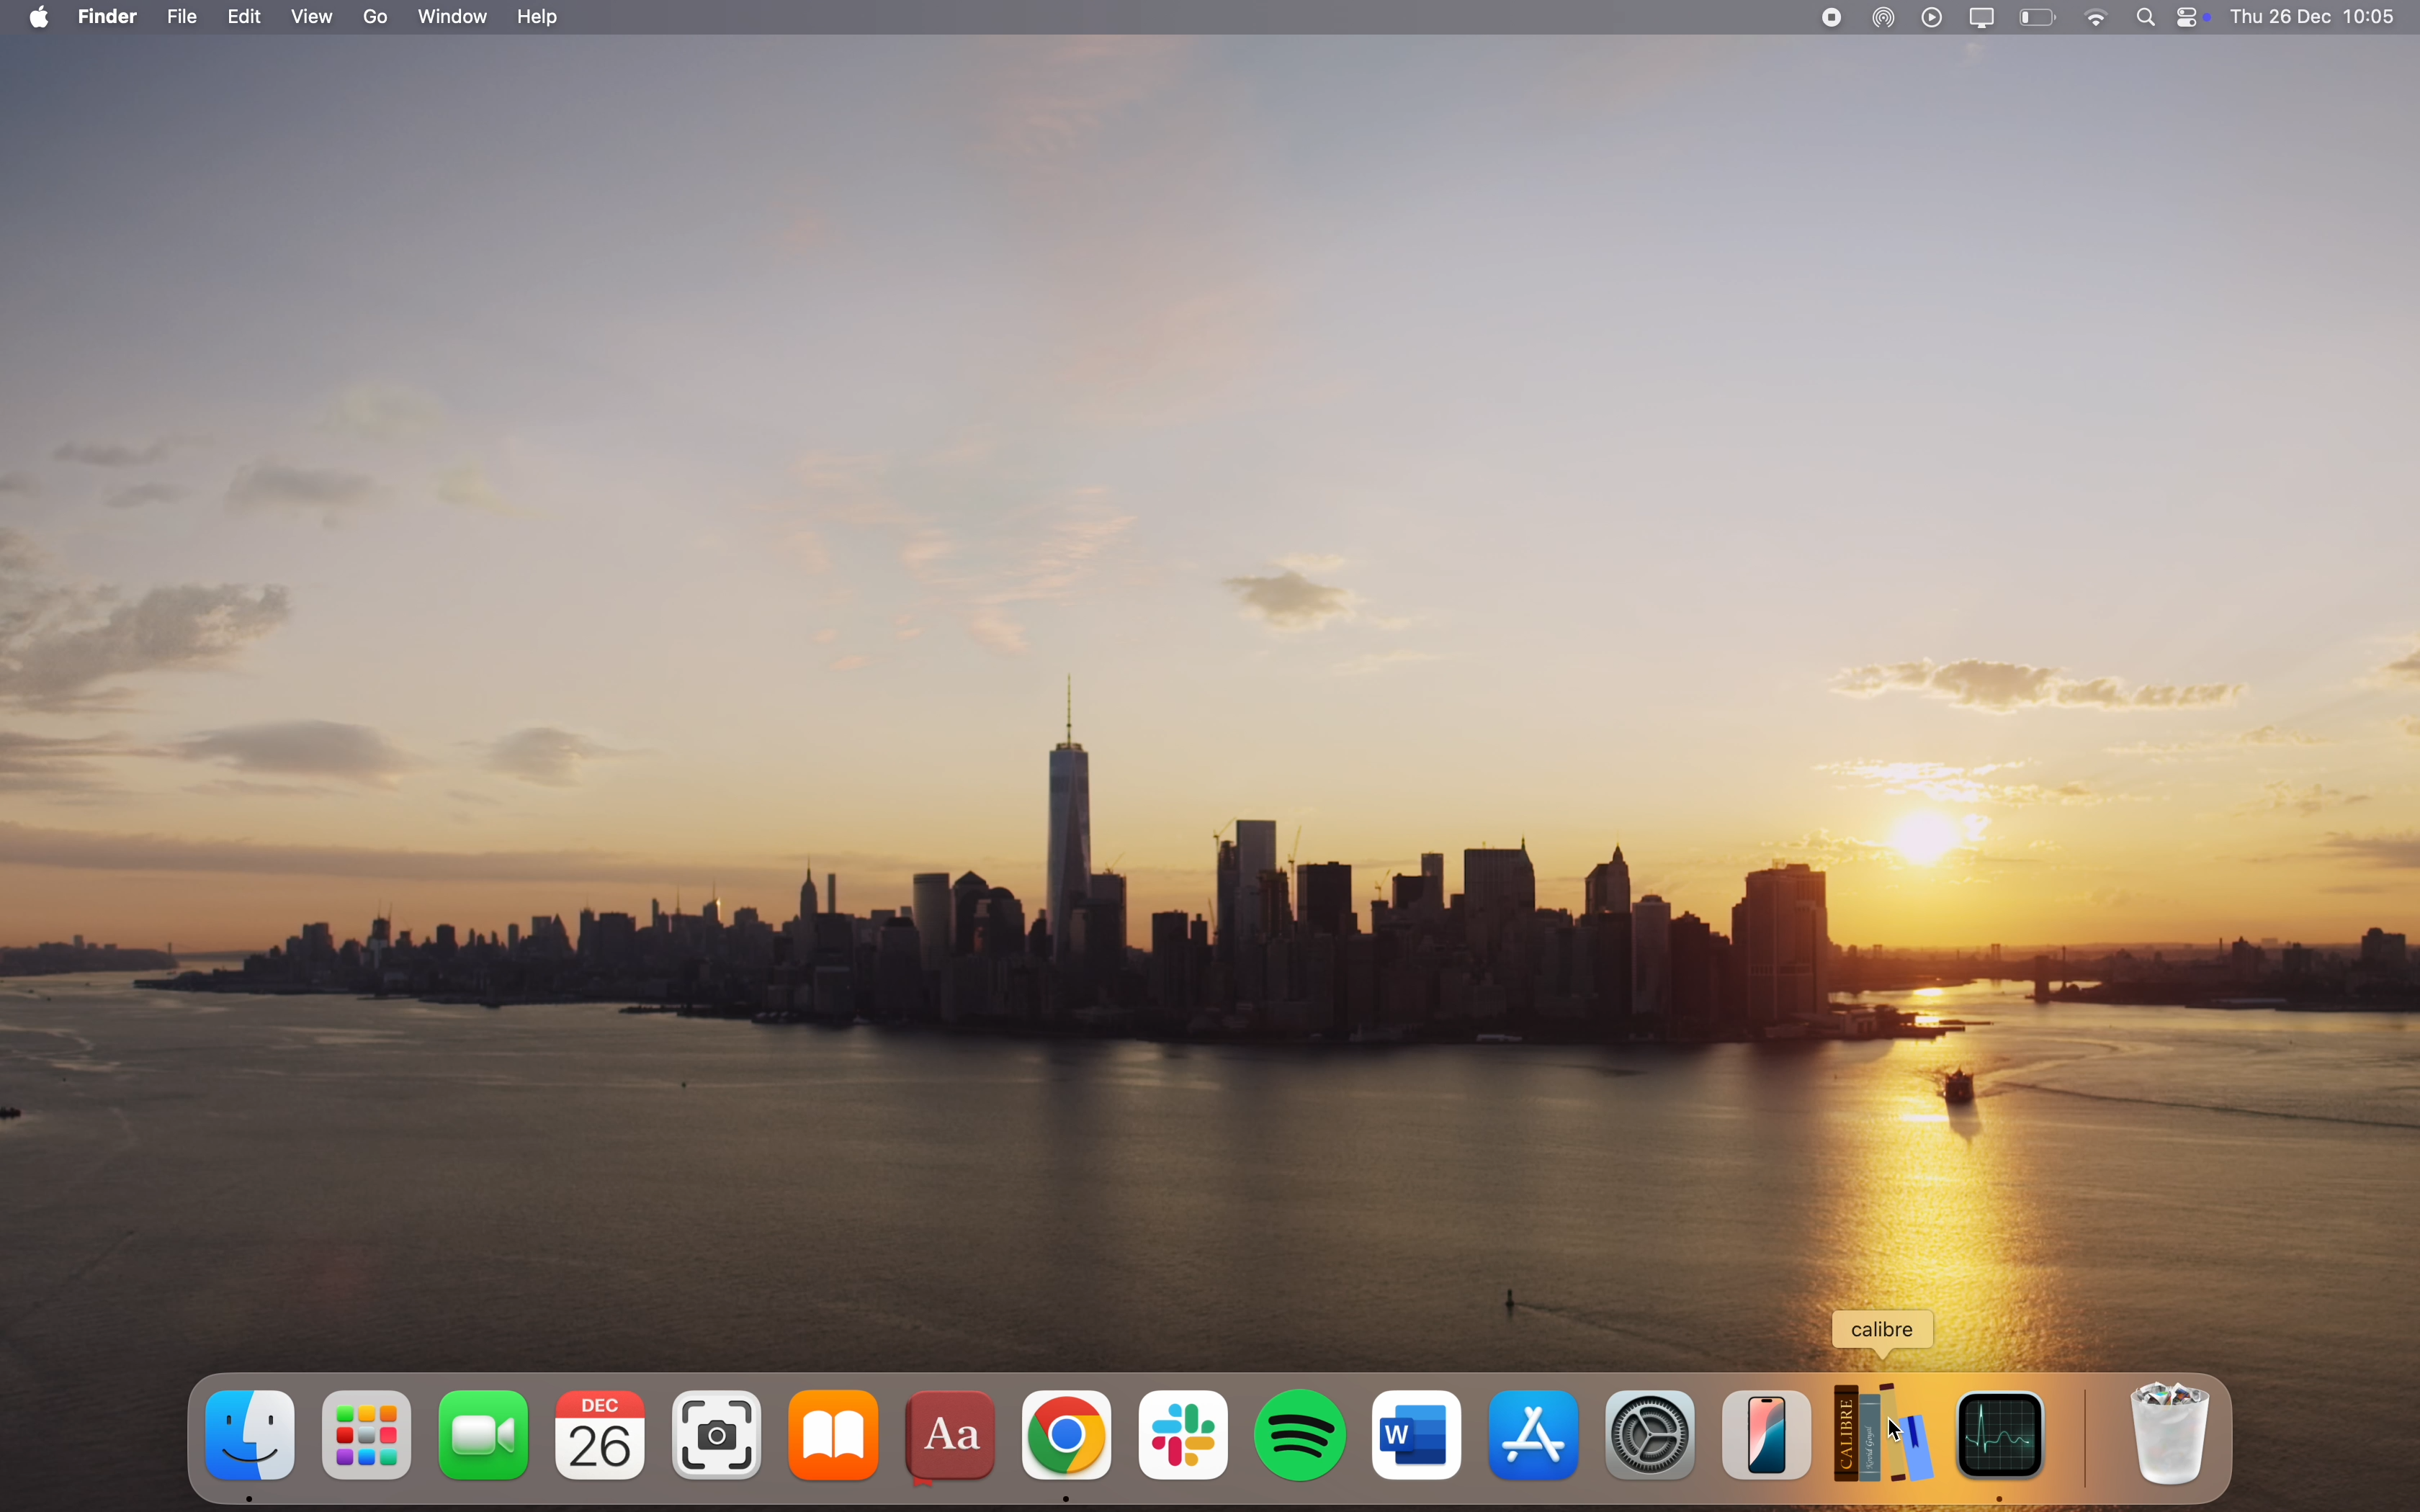  Describe the element at coordinates (1065, 1440) in the screenshot. I see `Google Chrome` at that location.